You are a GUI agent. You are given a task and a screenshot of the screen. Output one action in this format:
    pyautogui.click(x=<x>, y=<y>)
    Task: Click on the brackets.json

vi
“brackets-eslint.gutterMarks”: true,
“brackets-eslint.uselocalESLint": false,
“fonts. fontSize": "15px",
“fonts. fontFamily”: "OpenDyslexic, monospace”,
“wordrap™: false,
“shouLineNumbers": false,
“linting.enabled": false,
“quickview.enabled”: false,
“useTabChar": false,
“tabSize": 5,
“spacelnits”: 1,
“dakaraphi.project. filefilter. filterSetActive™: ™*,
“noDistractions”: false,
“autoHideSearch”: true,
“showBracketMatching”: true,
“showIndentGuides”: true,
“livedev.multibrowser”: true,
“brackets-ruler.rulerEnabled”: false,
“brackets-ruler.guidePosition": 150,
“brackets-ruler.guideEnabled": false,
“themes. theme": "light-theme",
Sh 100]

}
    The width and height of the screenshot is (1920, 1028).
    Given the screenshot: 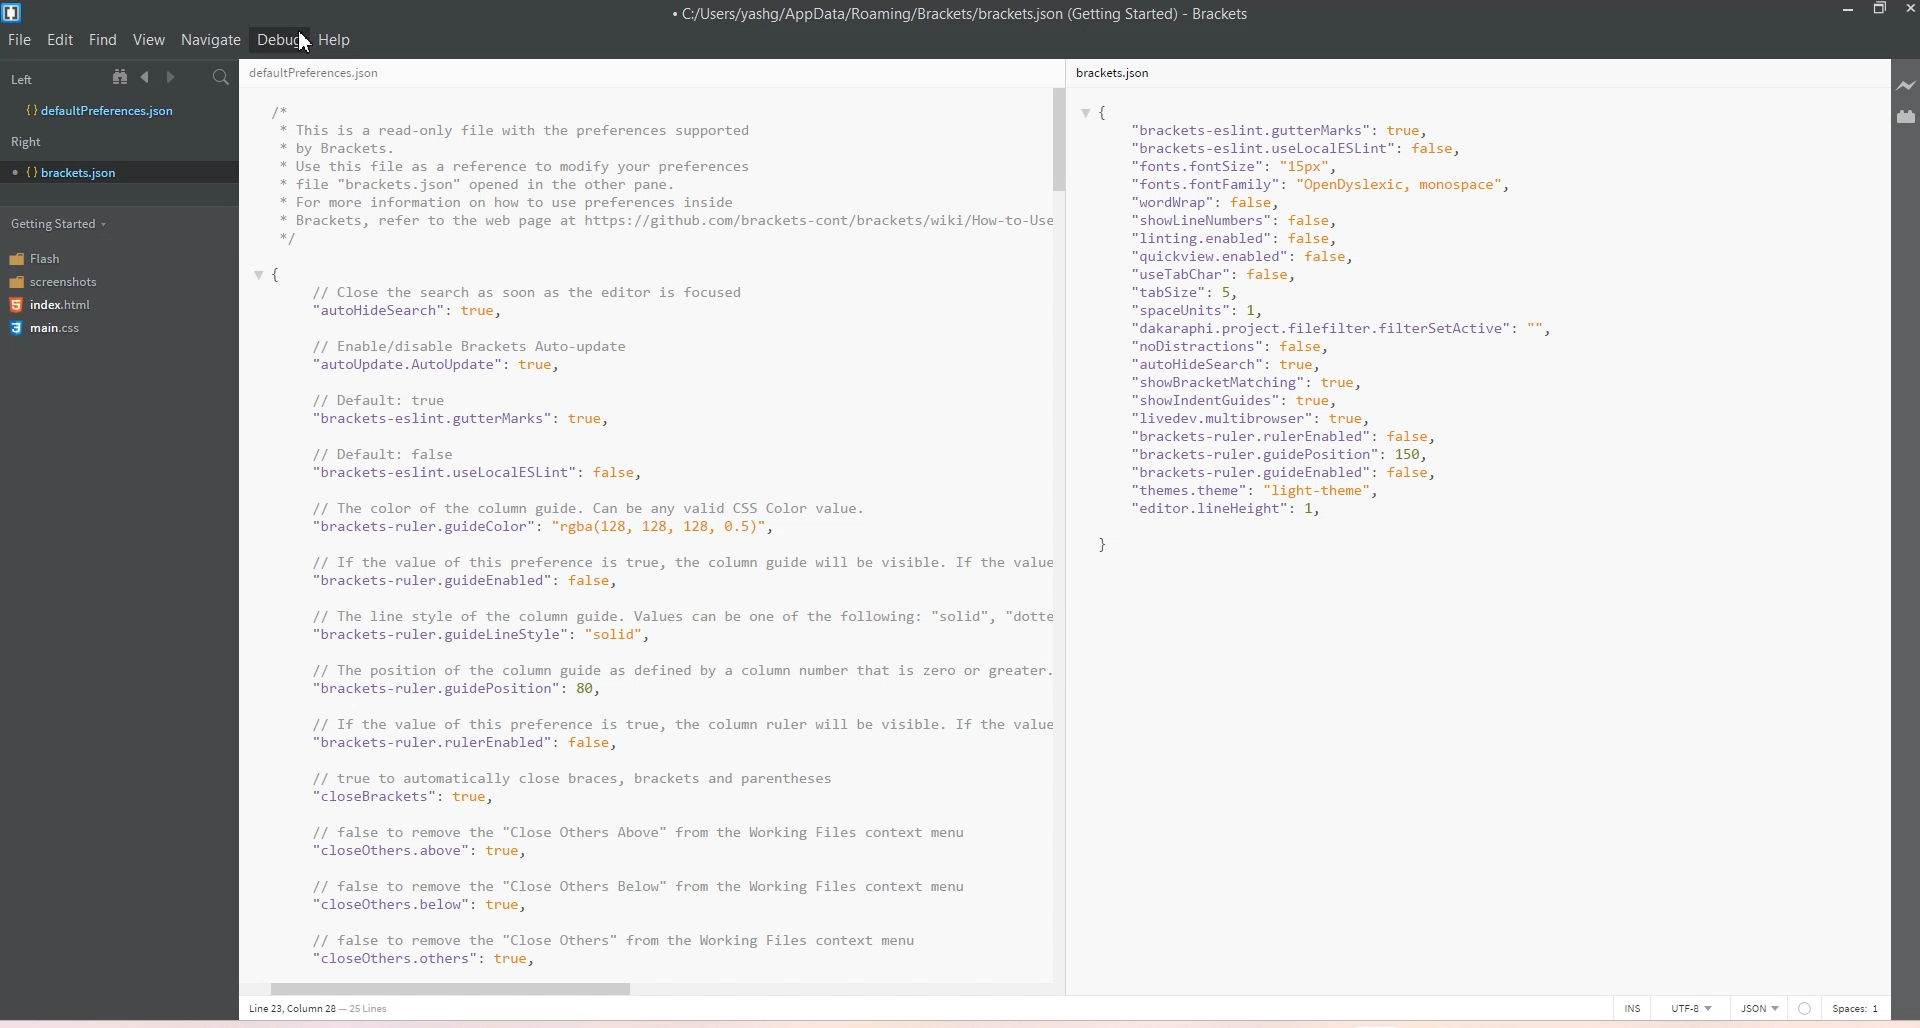 What is the action you would take?
    pyautogui.click(x=1356, y=329)
    